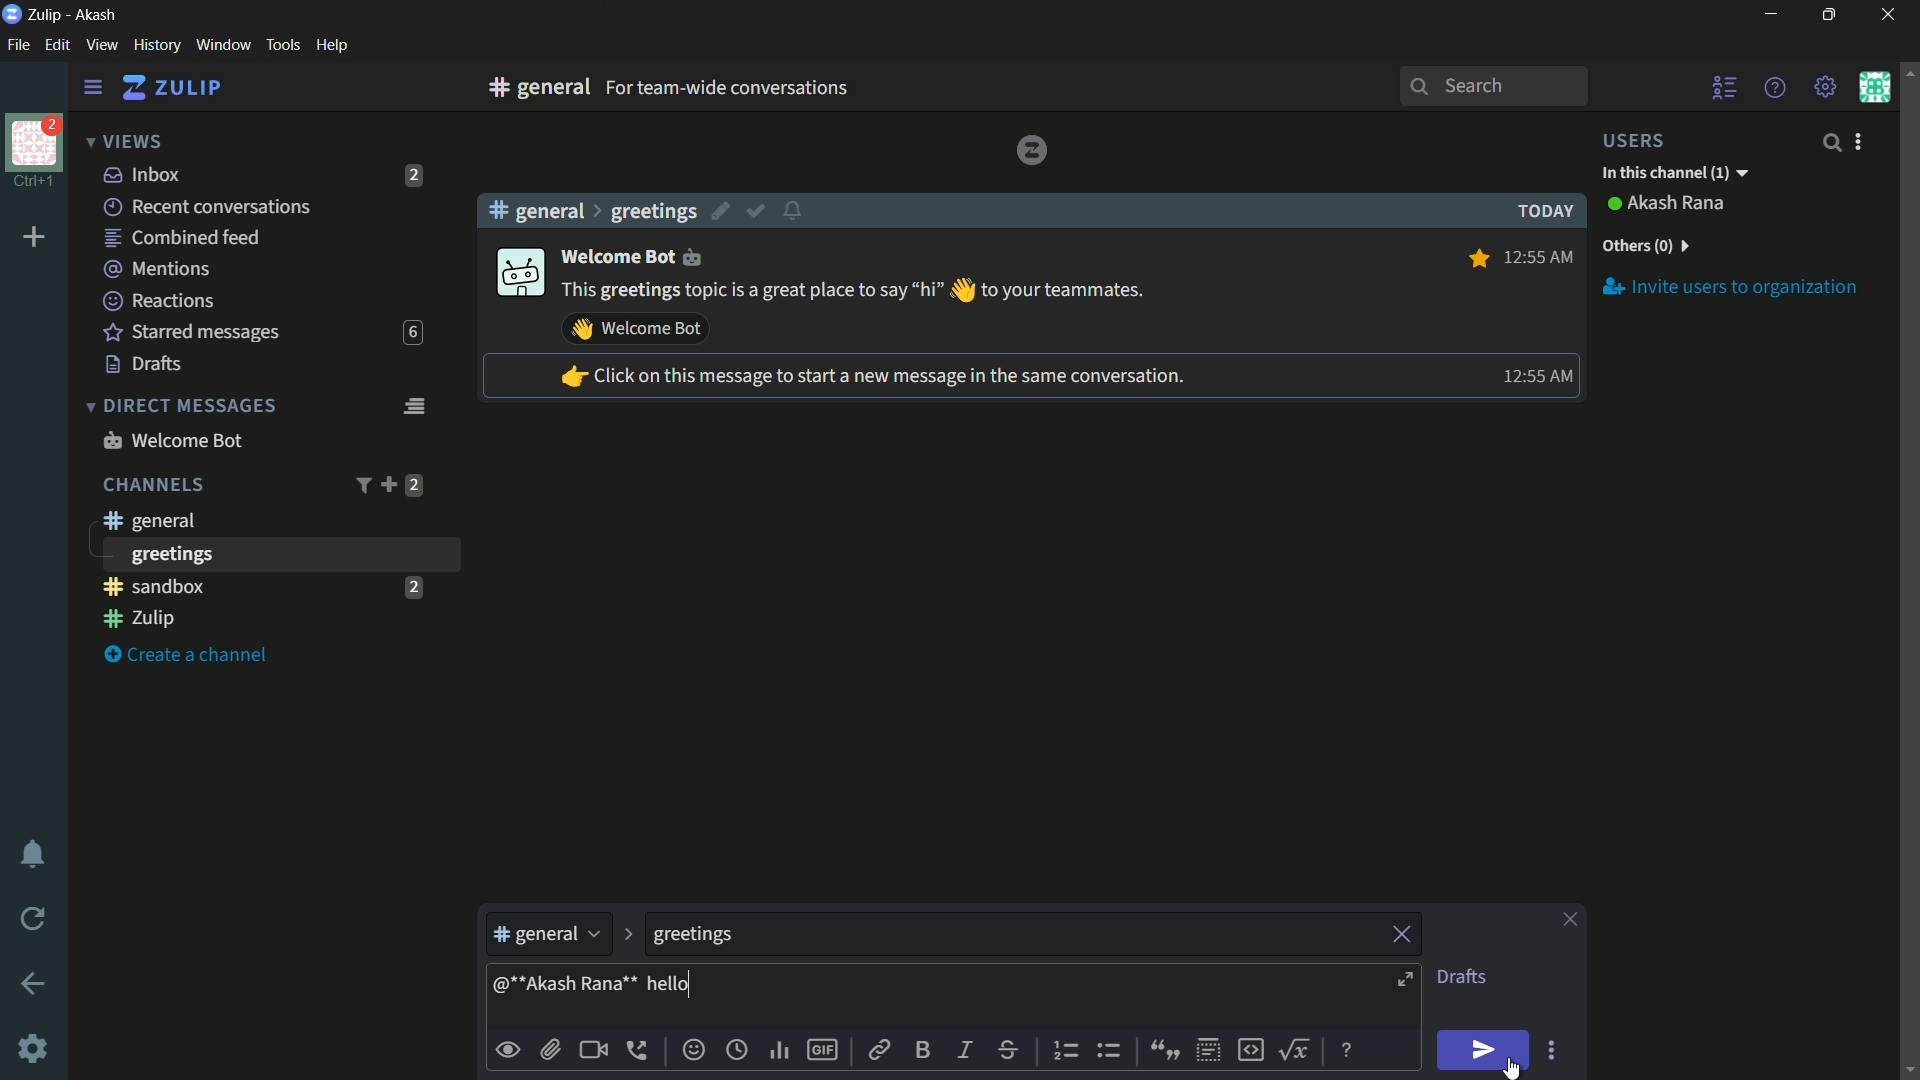  I want to click on profile, so click(34, 141).